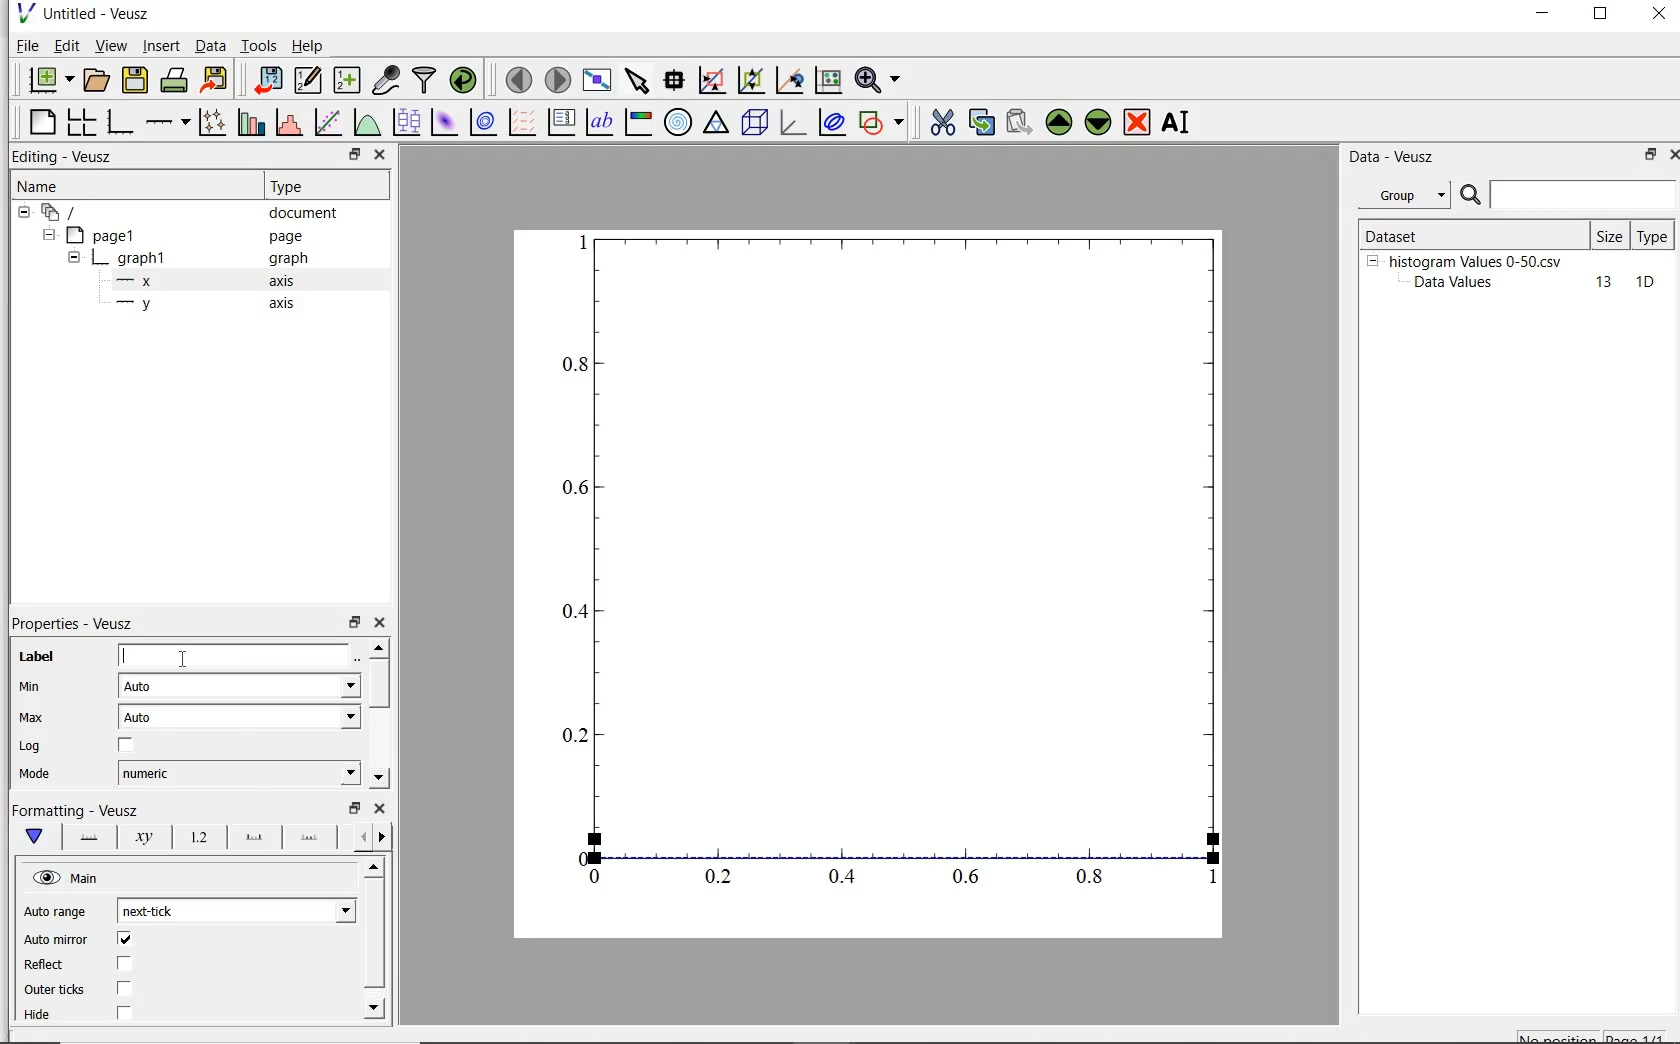 The height and width of the screenshot is (1044, 1680). What do you see at coordinates (559, 79) in the screenshot?
I see `move to next page` at bounding box center [559, 79].